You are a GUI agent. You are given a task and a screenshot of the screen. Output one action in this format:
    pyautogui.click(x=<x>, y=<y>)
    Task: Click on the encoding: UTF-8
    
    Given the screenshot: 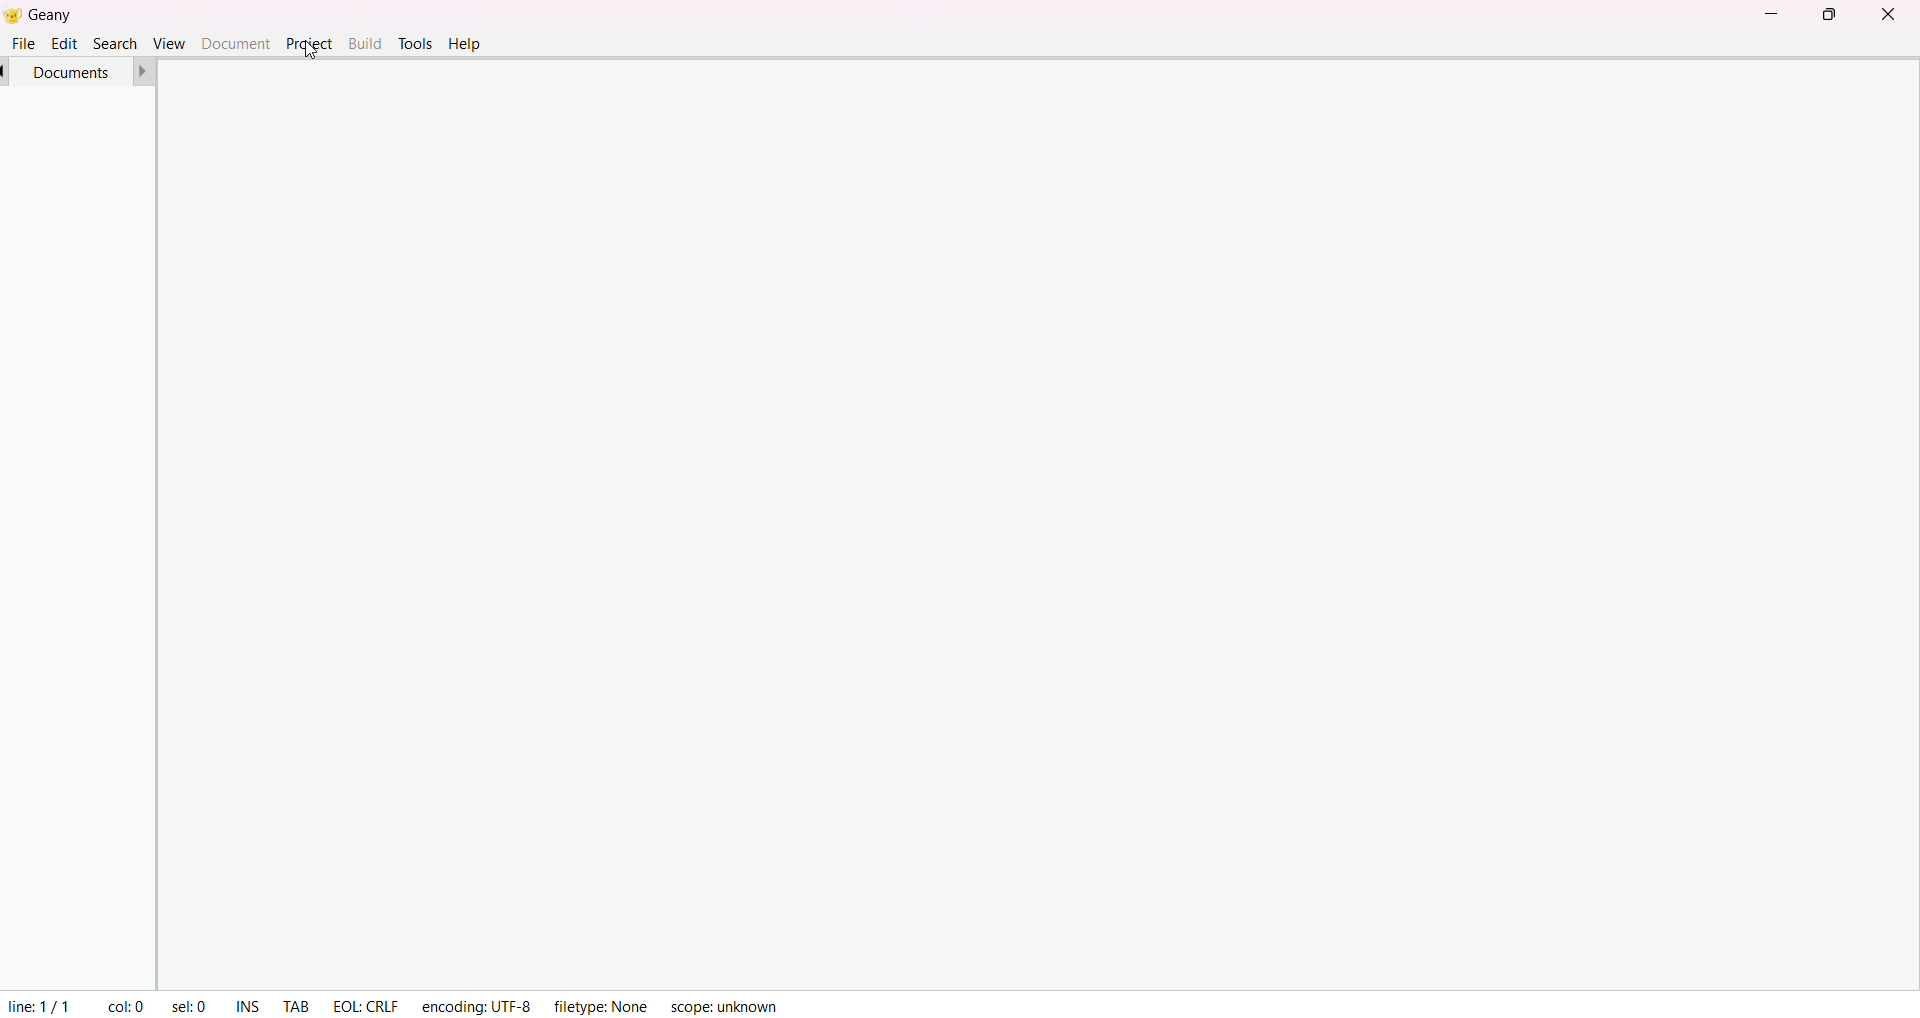 What is the action you would take?
    pyautogui.click(x=477, y=1003)
    